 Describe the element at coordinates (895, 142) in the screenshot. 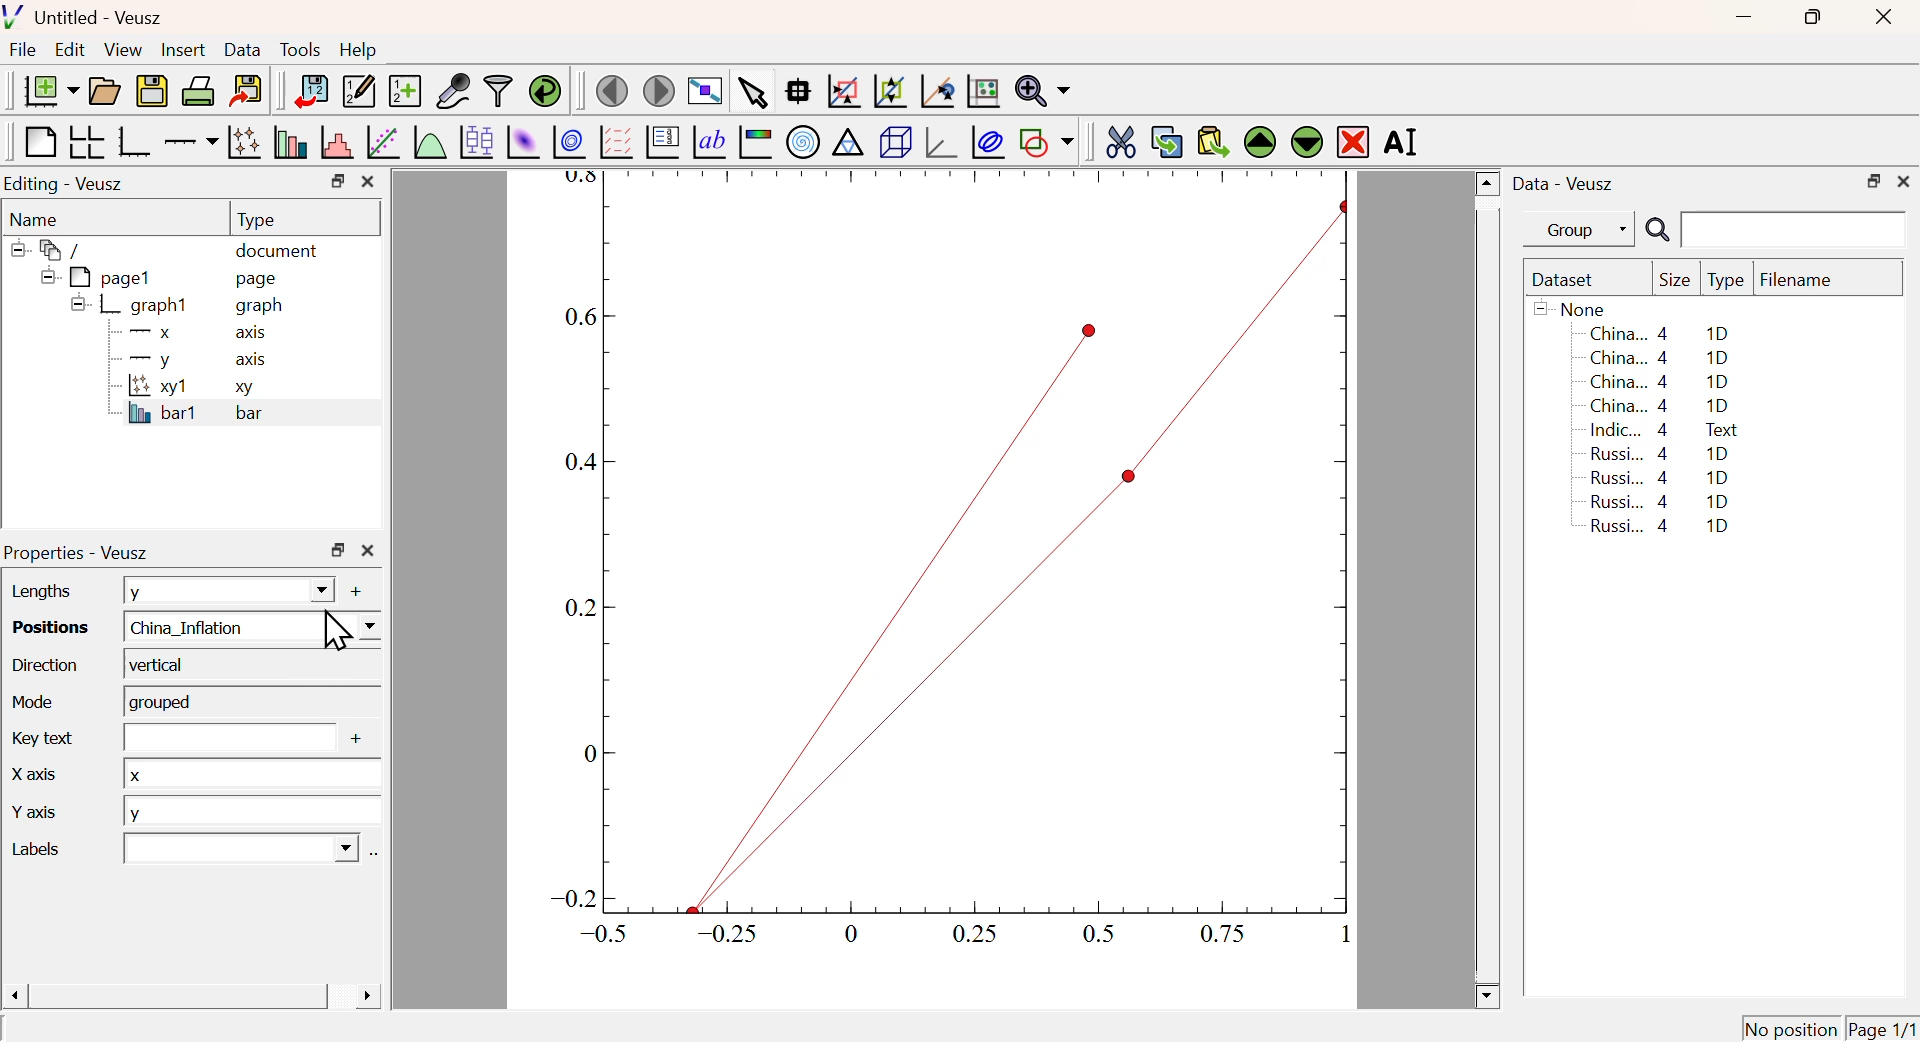

I see `3D Scene` at that location.